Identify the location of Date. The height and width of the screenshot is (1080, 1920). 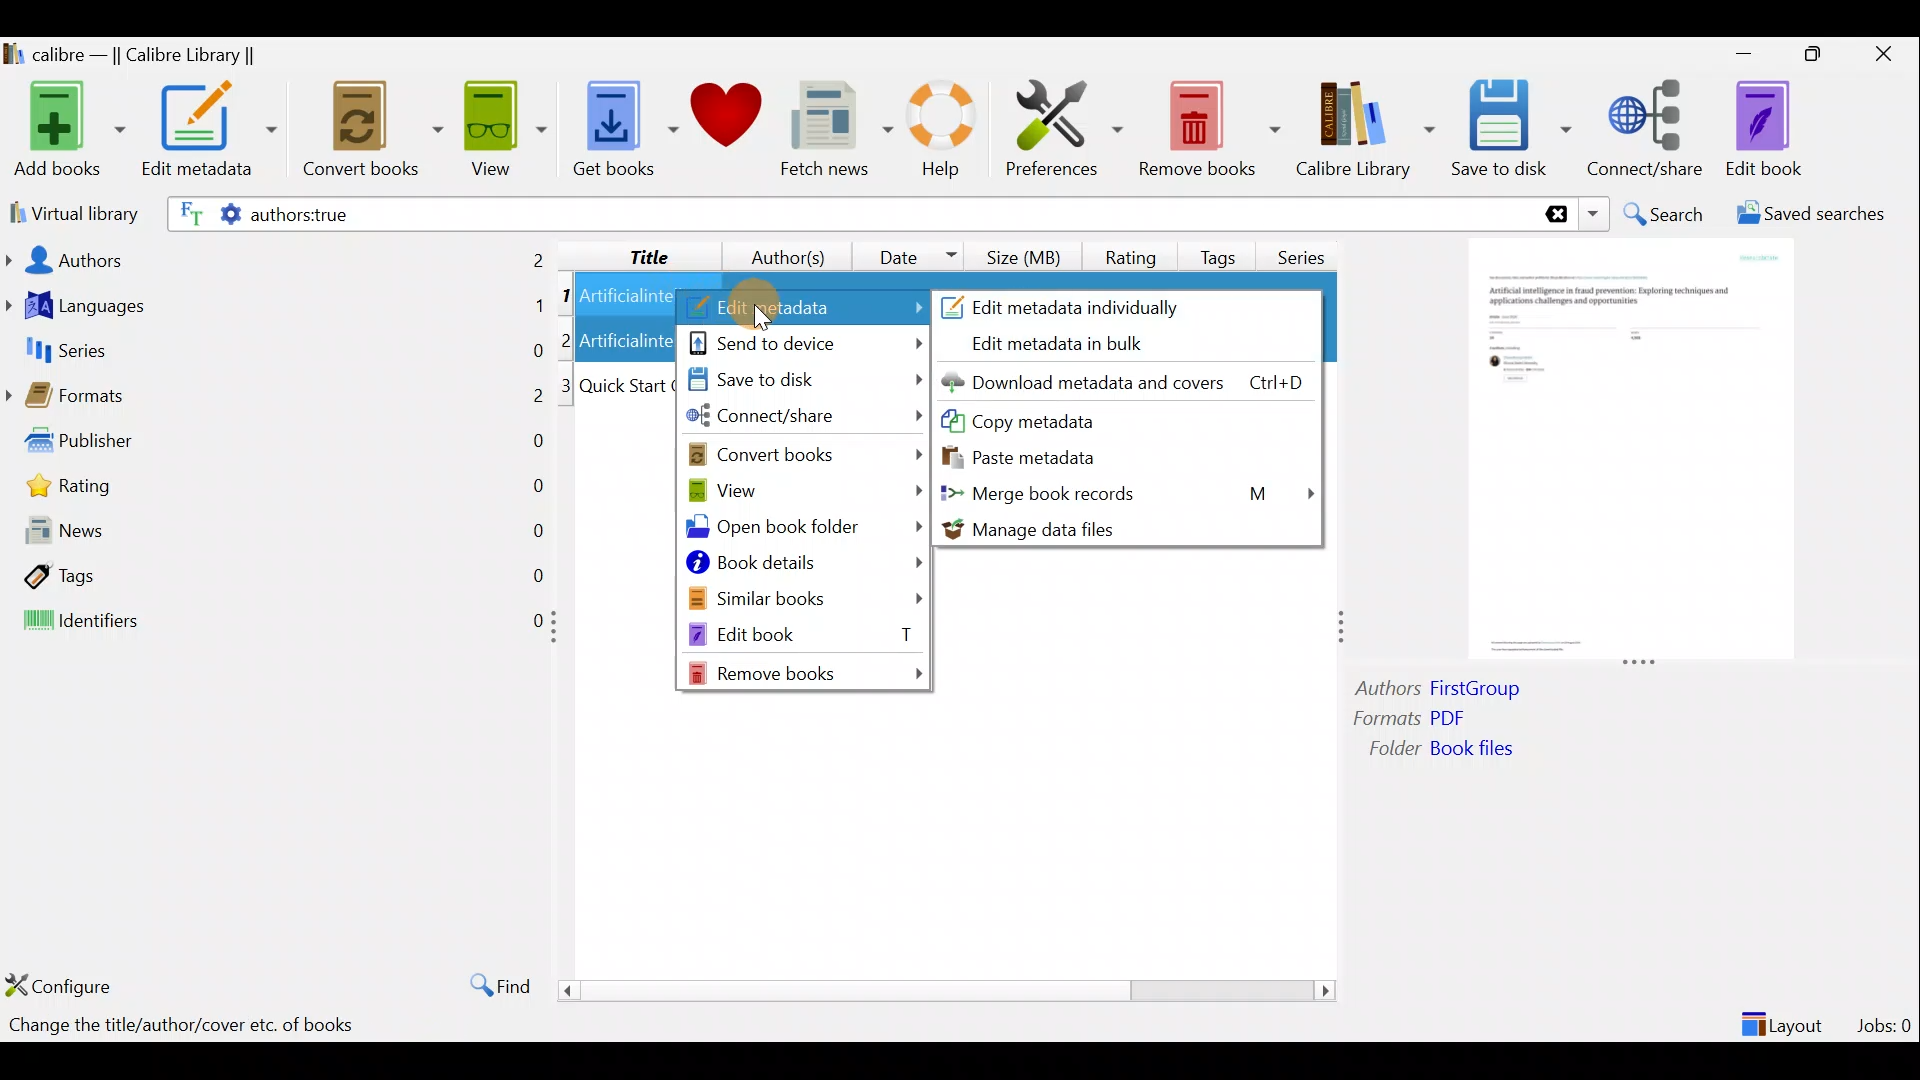
(909, 256).